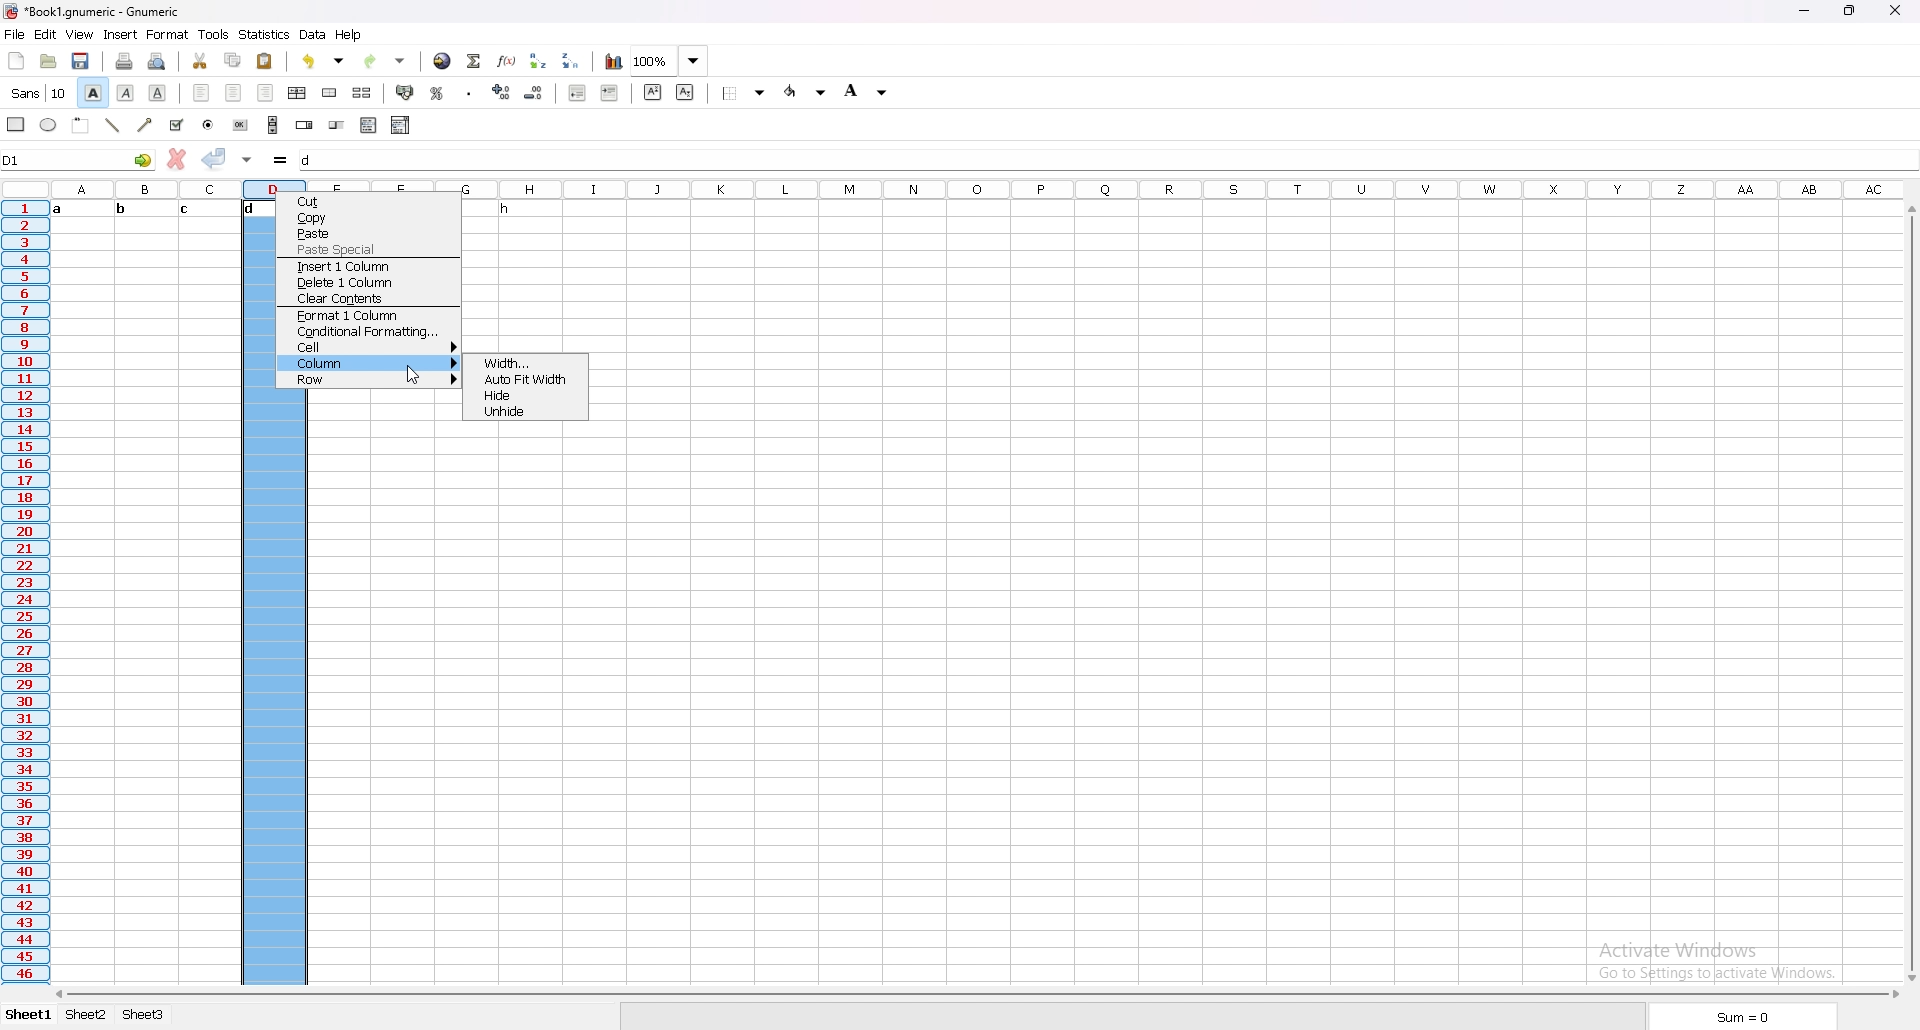  Describe the element at coordinates (503, 92) in the screenshot. I see `increase decimal` at that location.